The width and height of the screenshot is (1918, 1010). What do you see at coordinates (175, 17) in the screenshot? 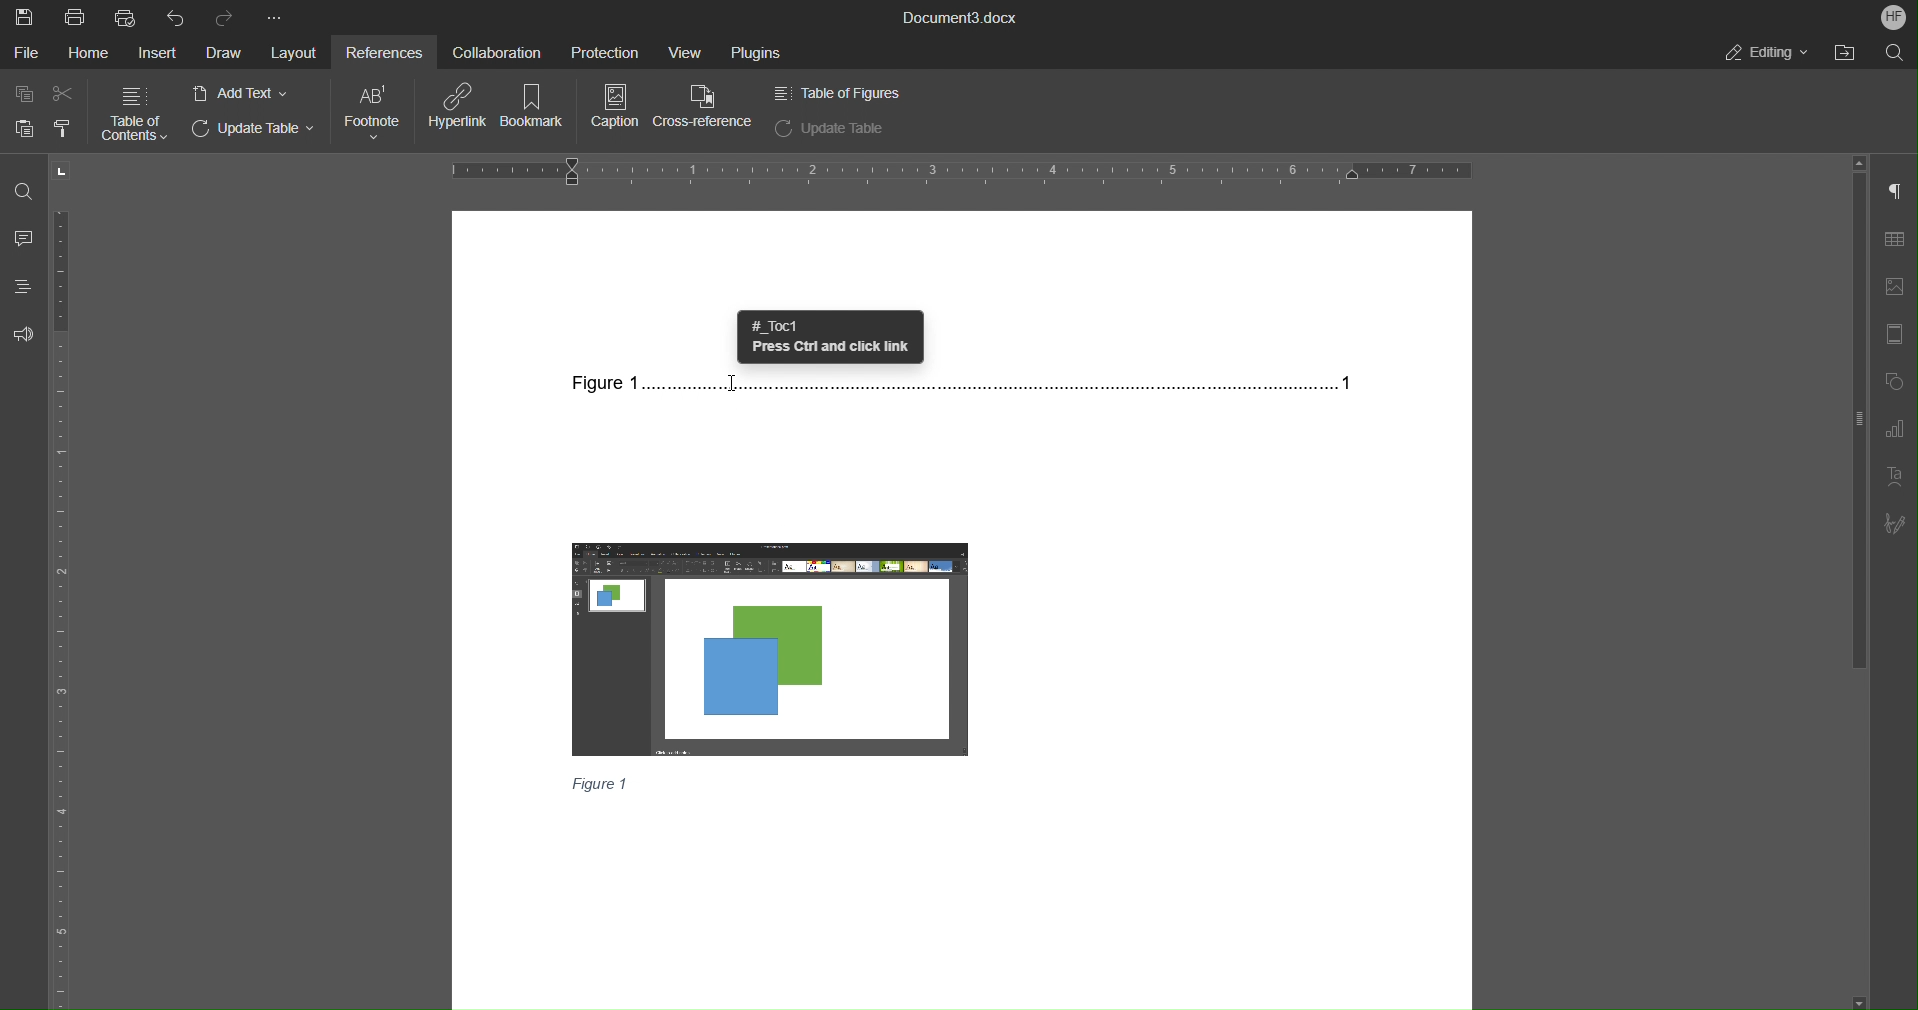
I see `Undo` at bounding box center [175, 17].